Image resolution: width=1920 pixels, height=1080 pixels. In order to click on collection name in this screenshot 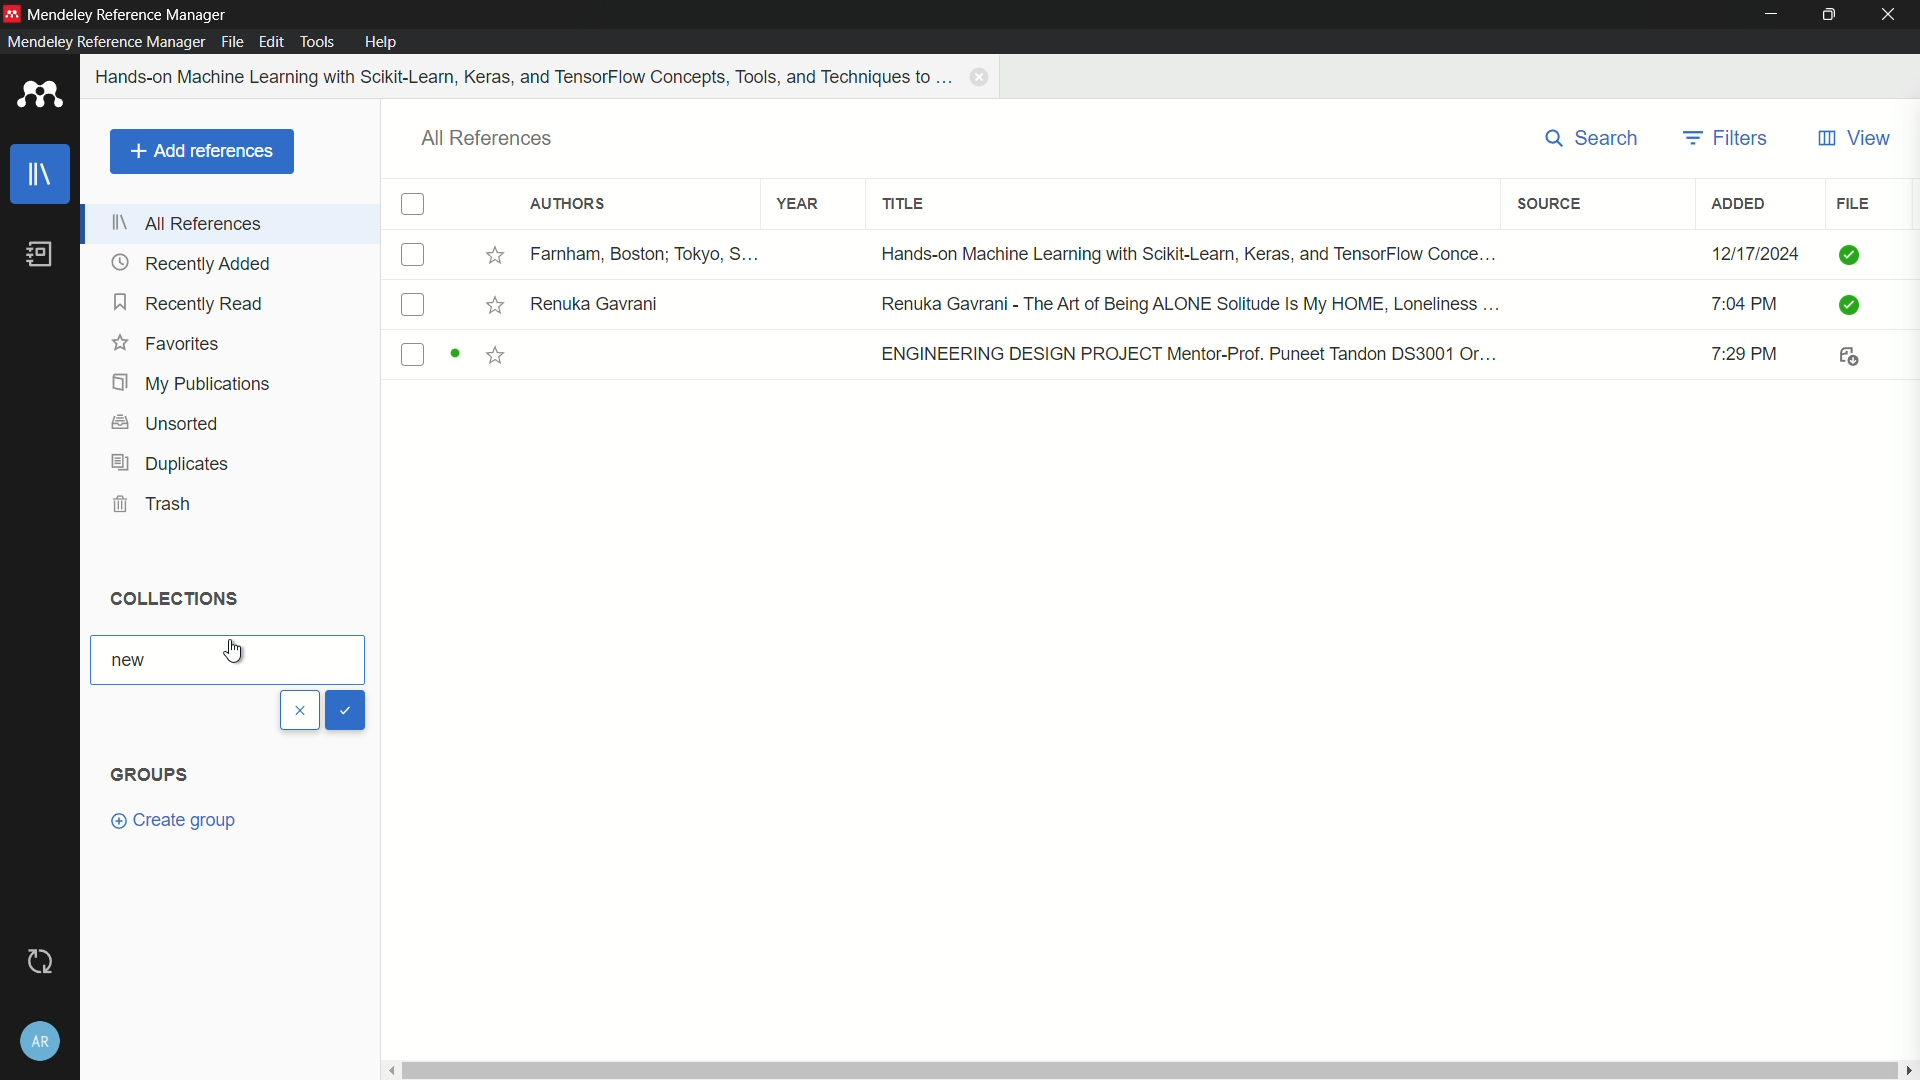, I will do `click(136, 661)`.